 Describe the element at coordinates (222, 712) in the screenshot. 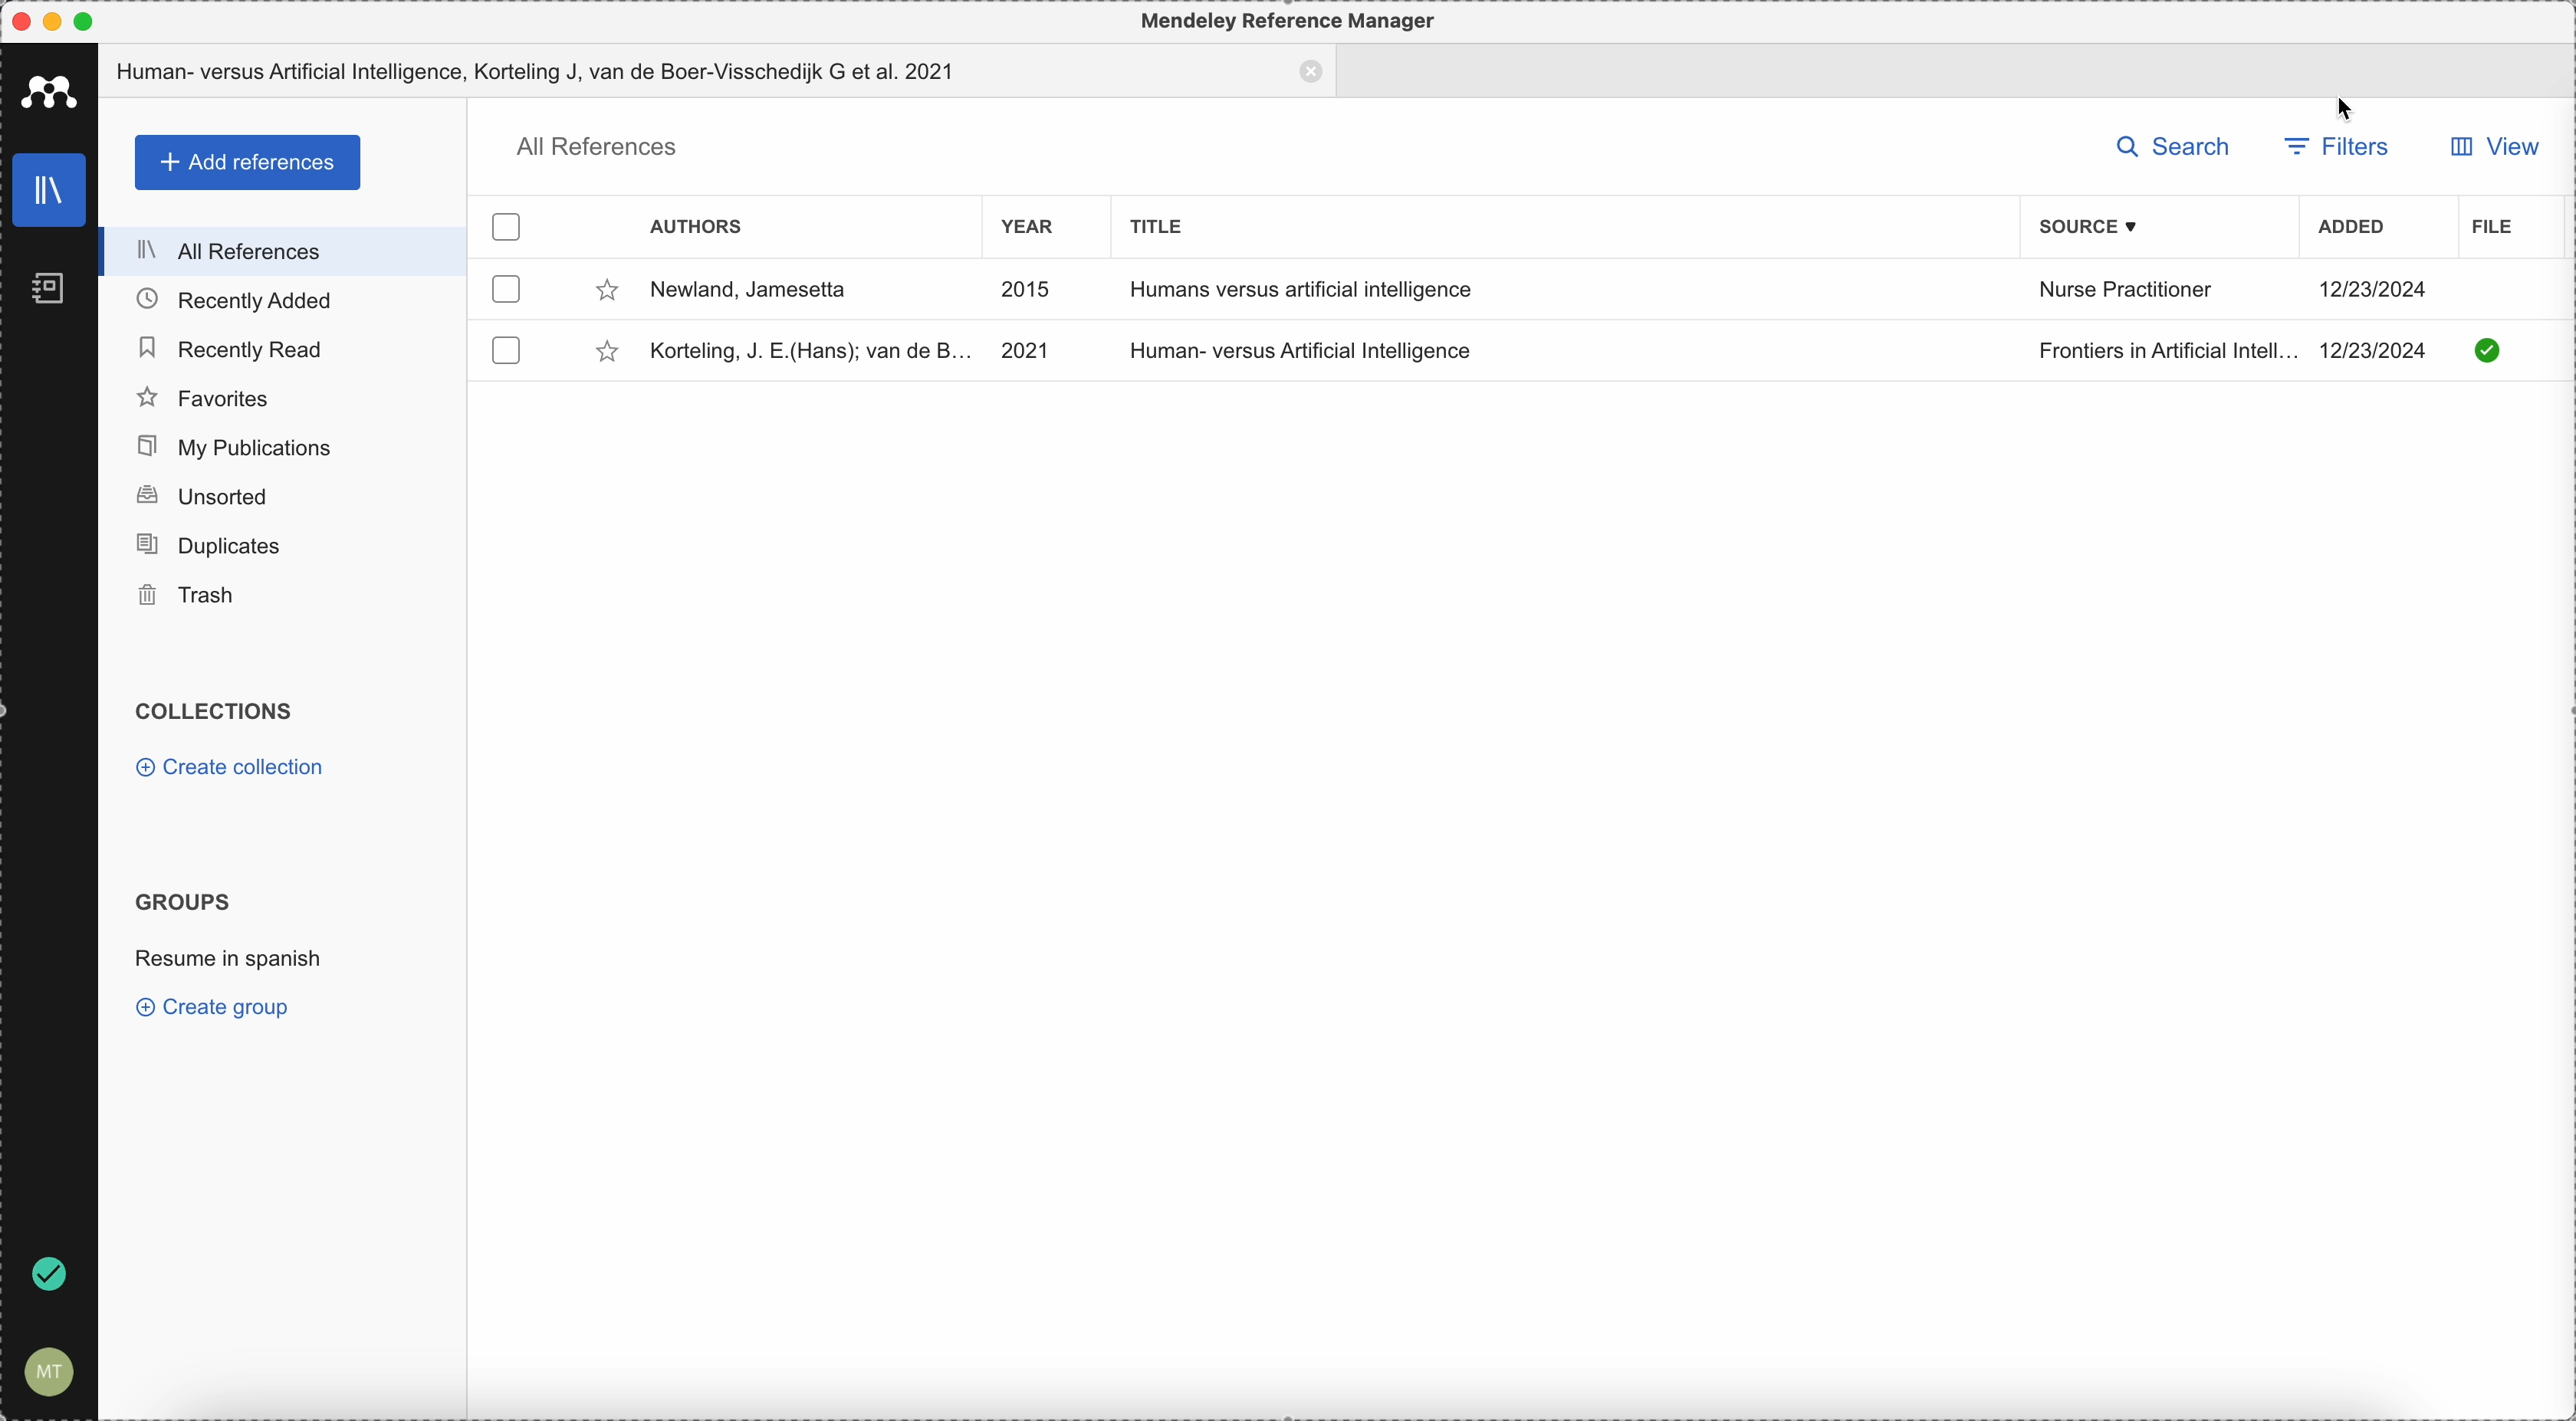

I see `collections` at that location.